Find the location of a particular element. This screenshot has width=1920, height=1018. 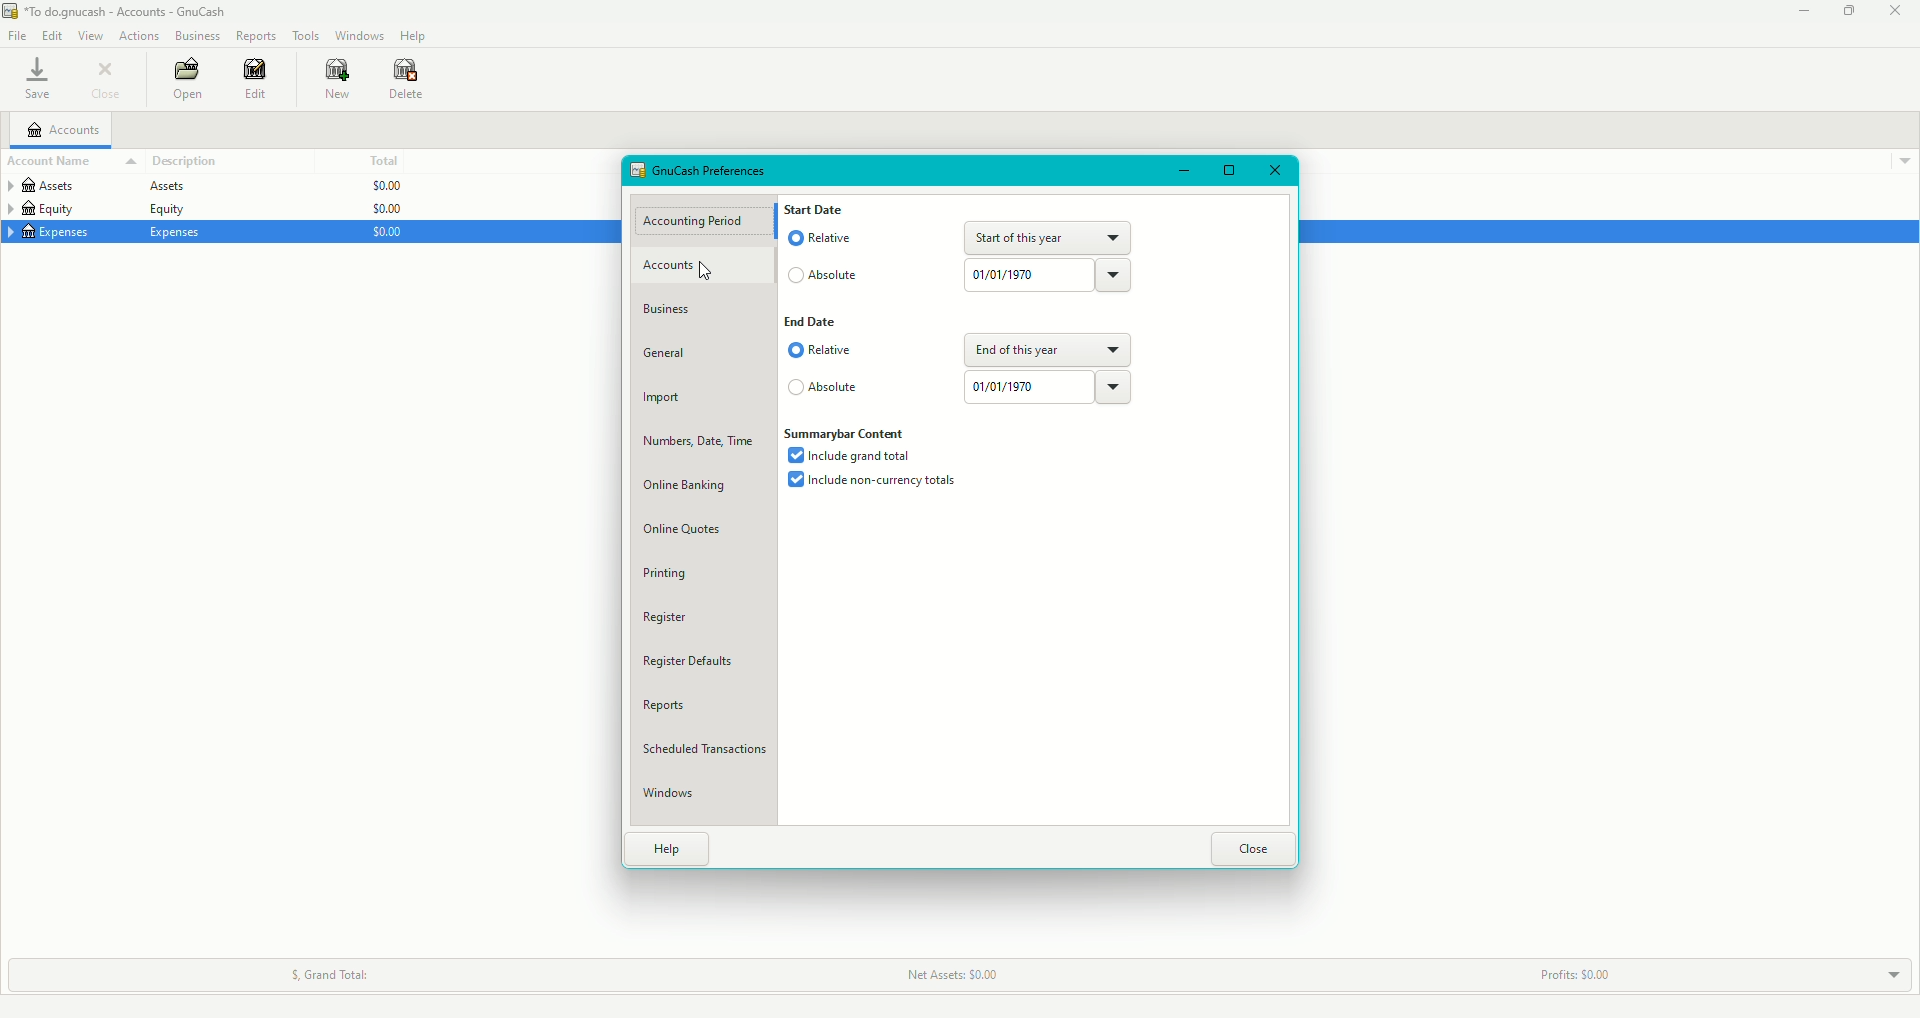

Close is located at coordinates (107, 79).